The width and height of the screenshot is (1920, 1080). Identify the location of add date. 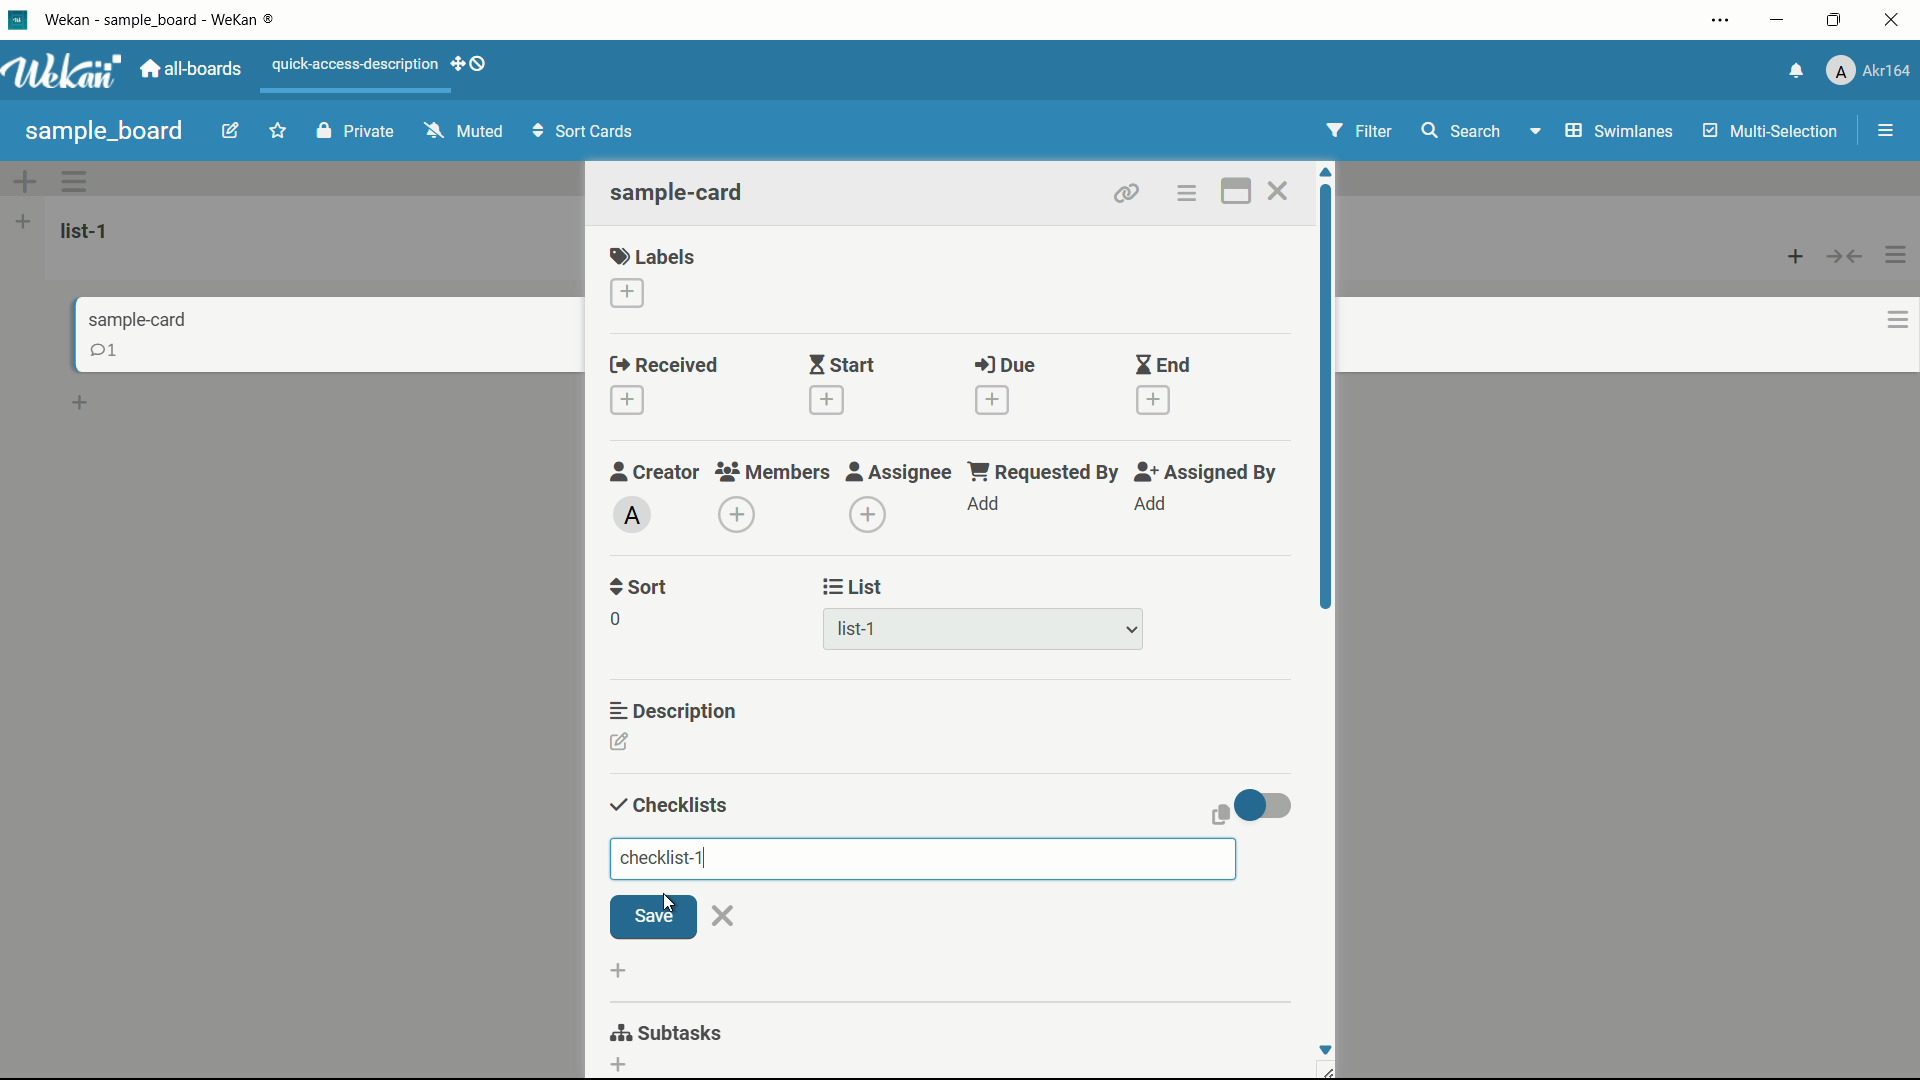
(1153, 400).